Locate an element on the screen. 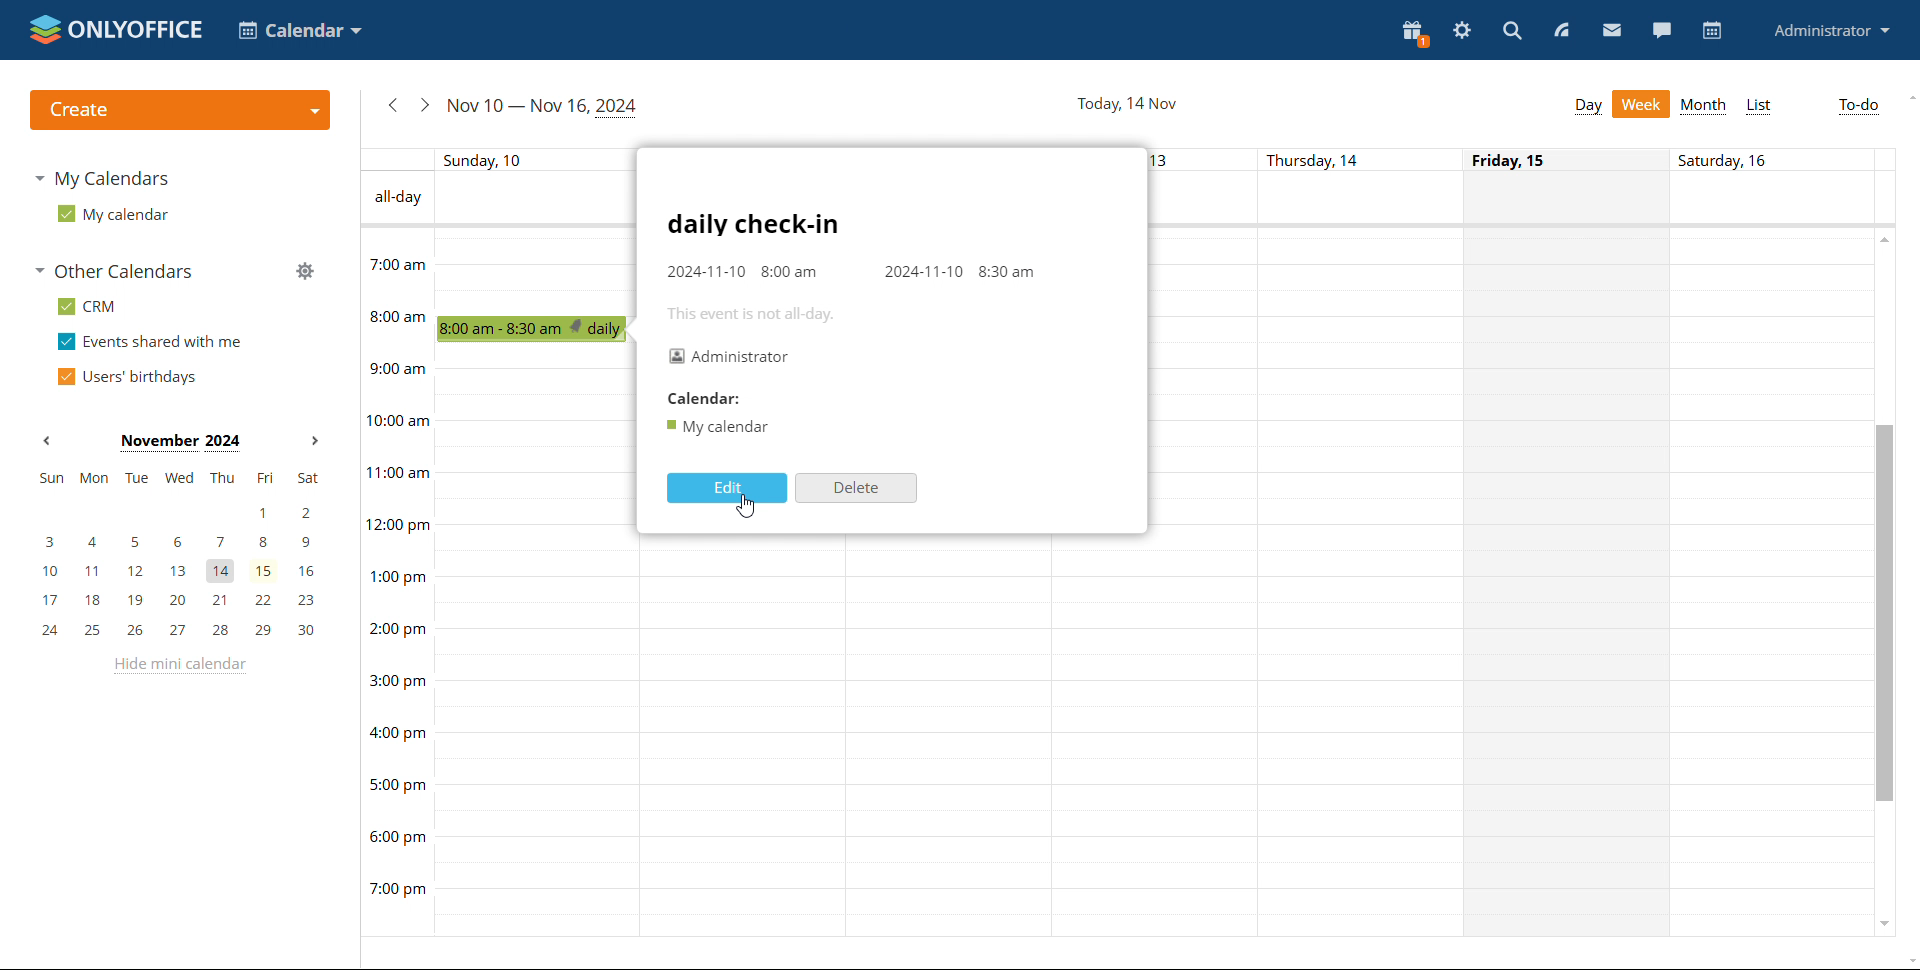 Image resolution: width=1920 pixels, height=970 pixels. scroll down is located at coordinates (1908, 961).